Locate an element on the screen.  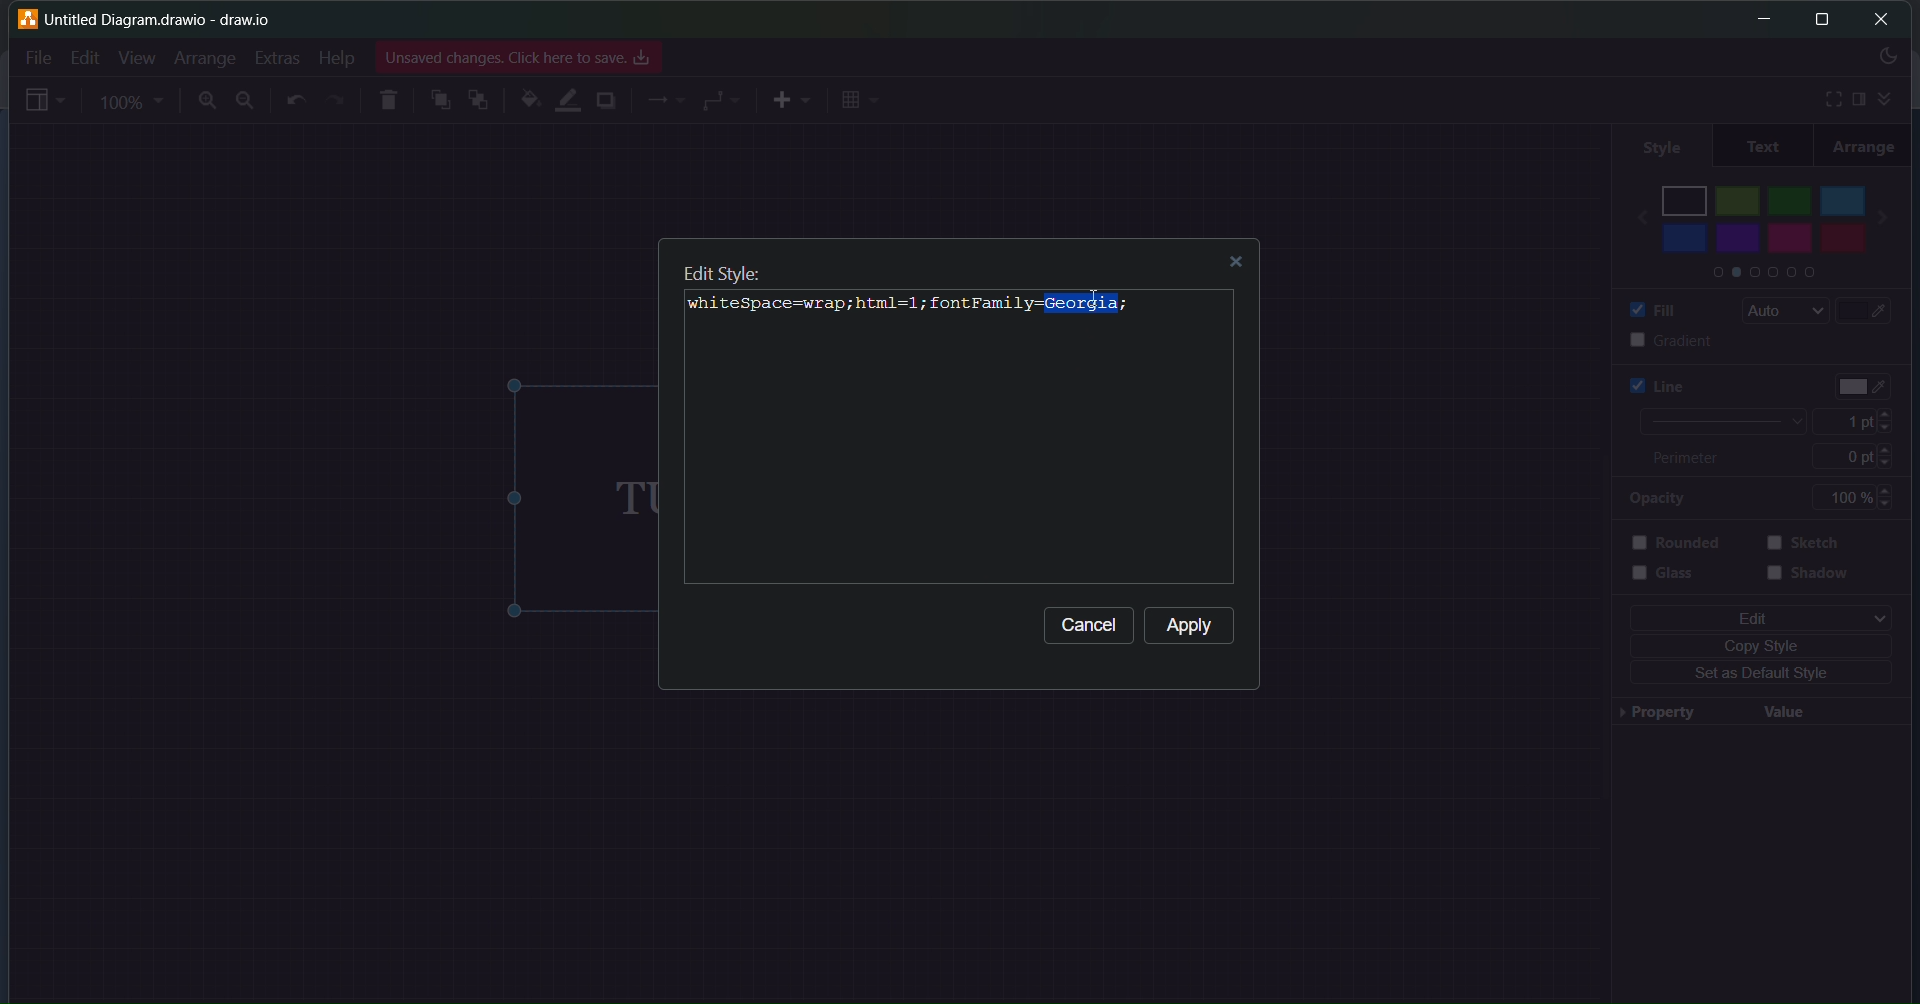
minimize is located at coordinates (1758, 19).